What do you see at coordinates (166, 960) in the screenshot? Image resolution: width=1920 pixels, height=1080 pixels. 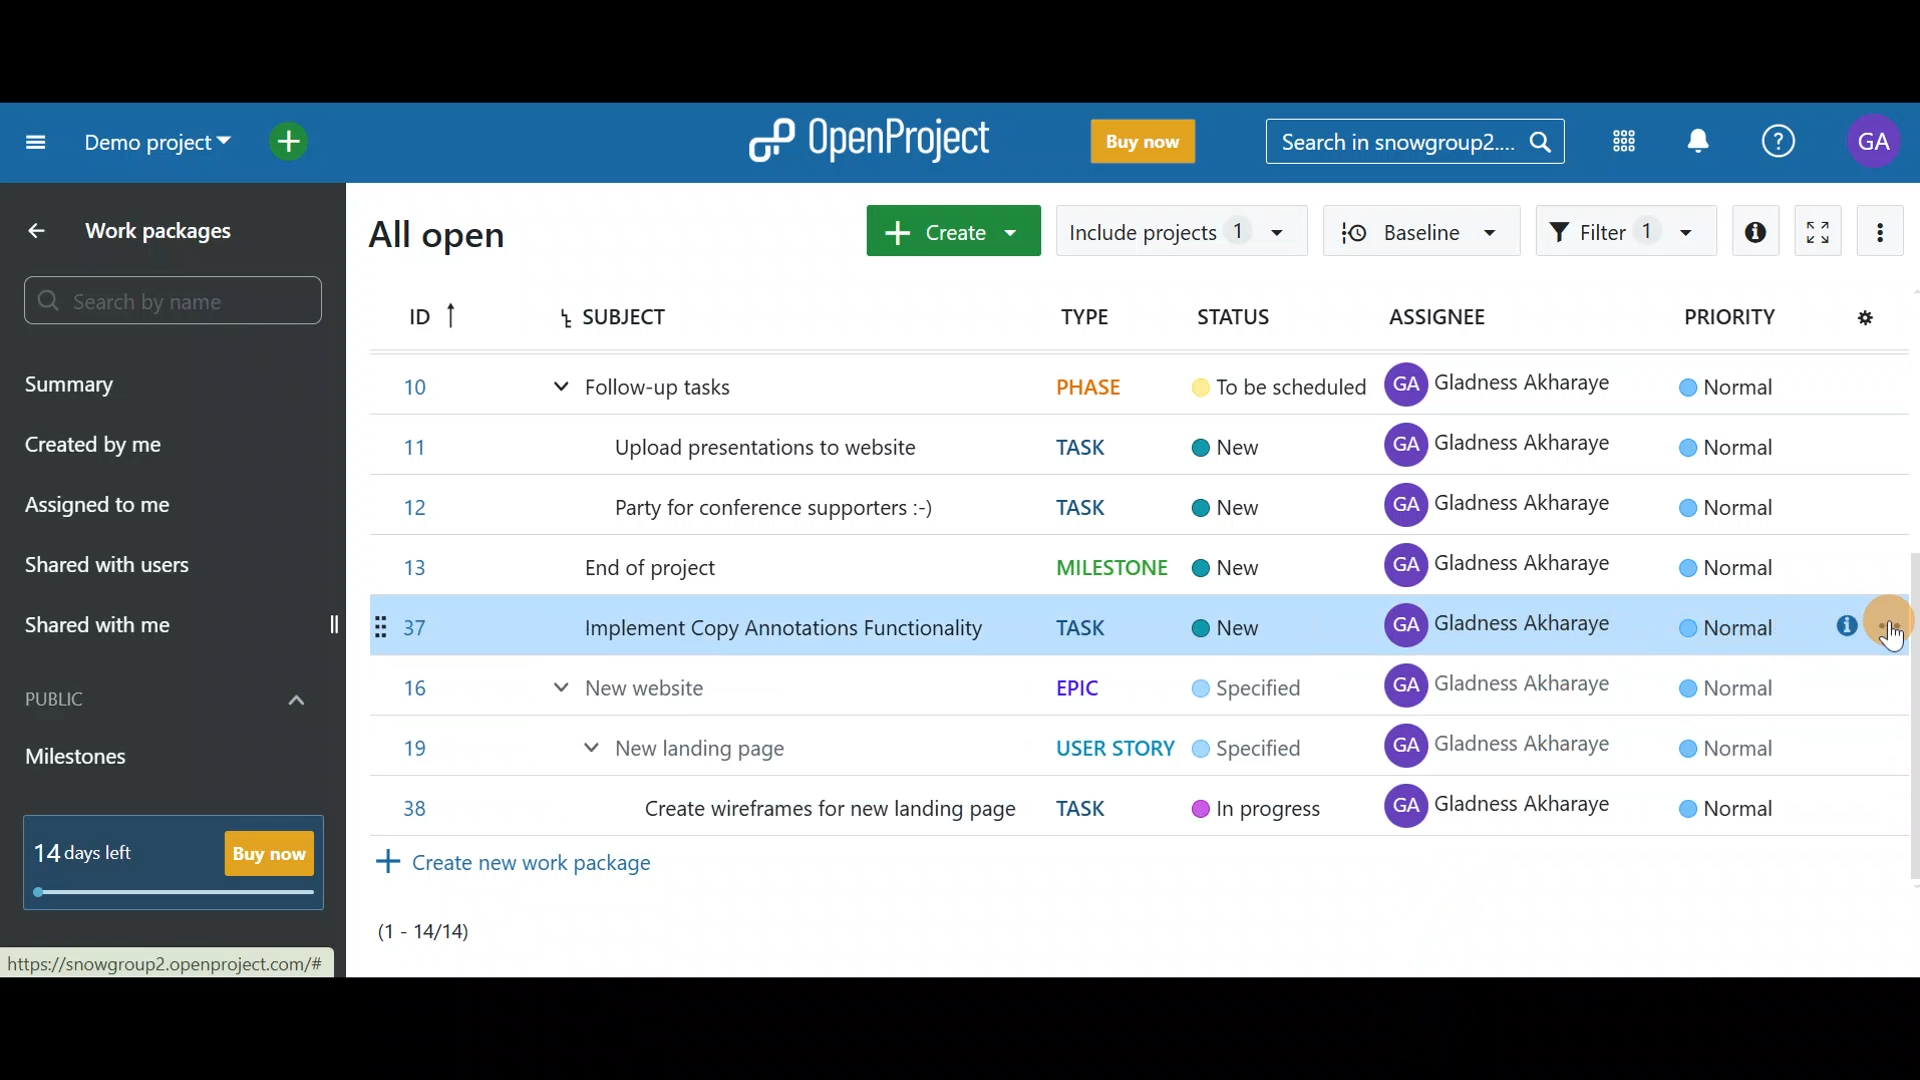 I see `https://snowgroup2.openproject.com/#` at bounding box center [166, 960].